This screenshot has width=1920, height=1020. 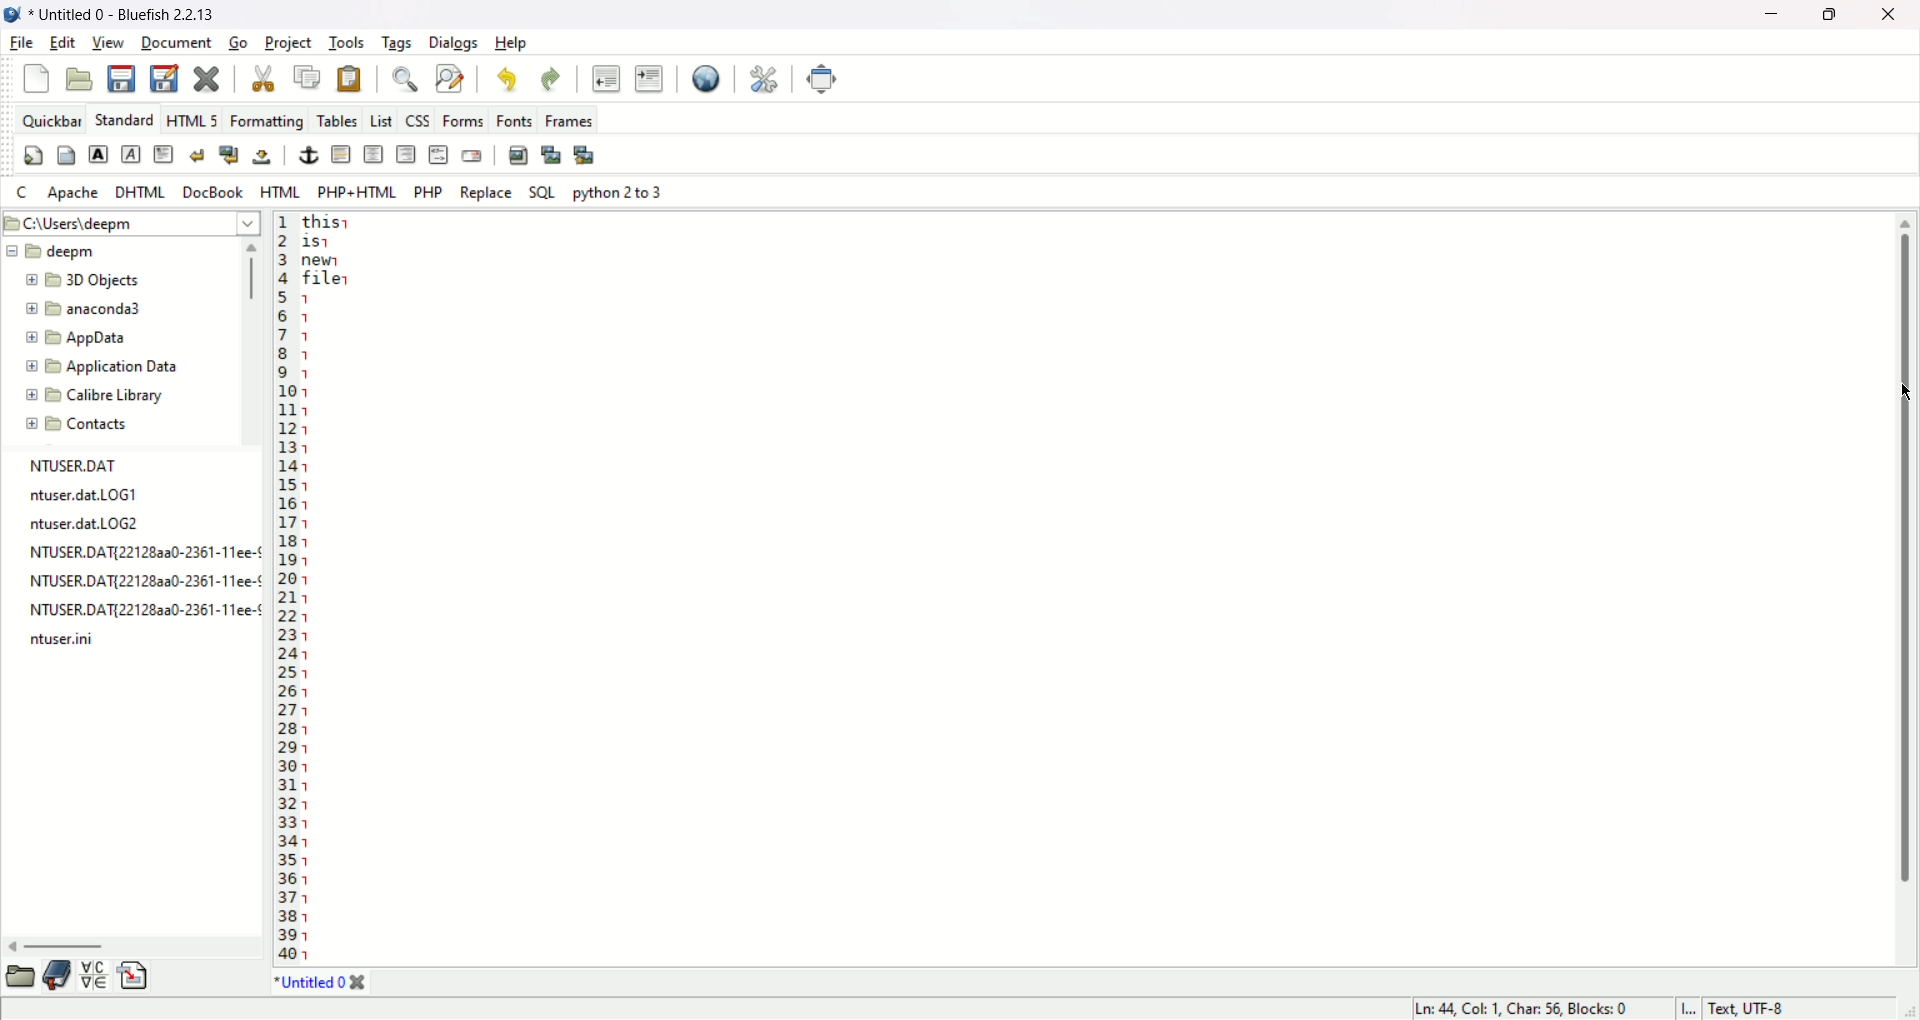 What do you see at coordinates (279, 193) in the screenshot?
I see `HTML` at bounding box center [279, 193].